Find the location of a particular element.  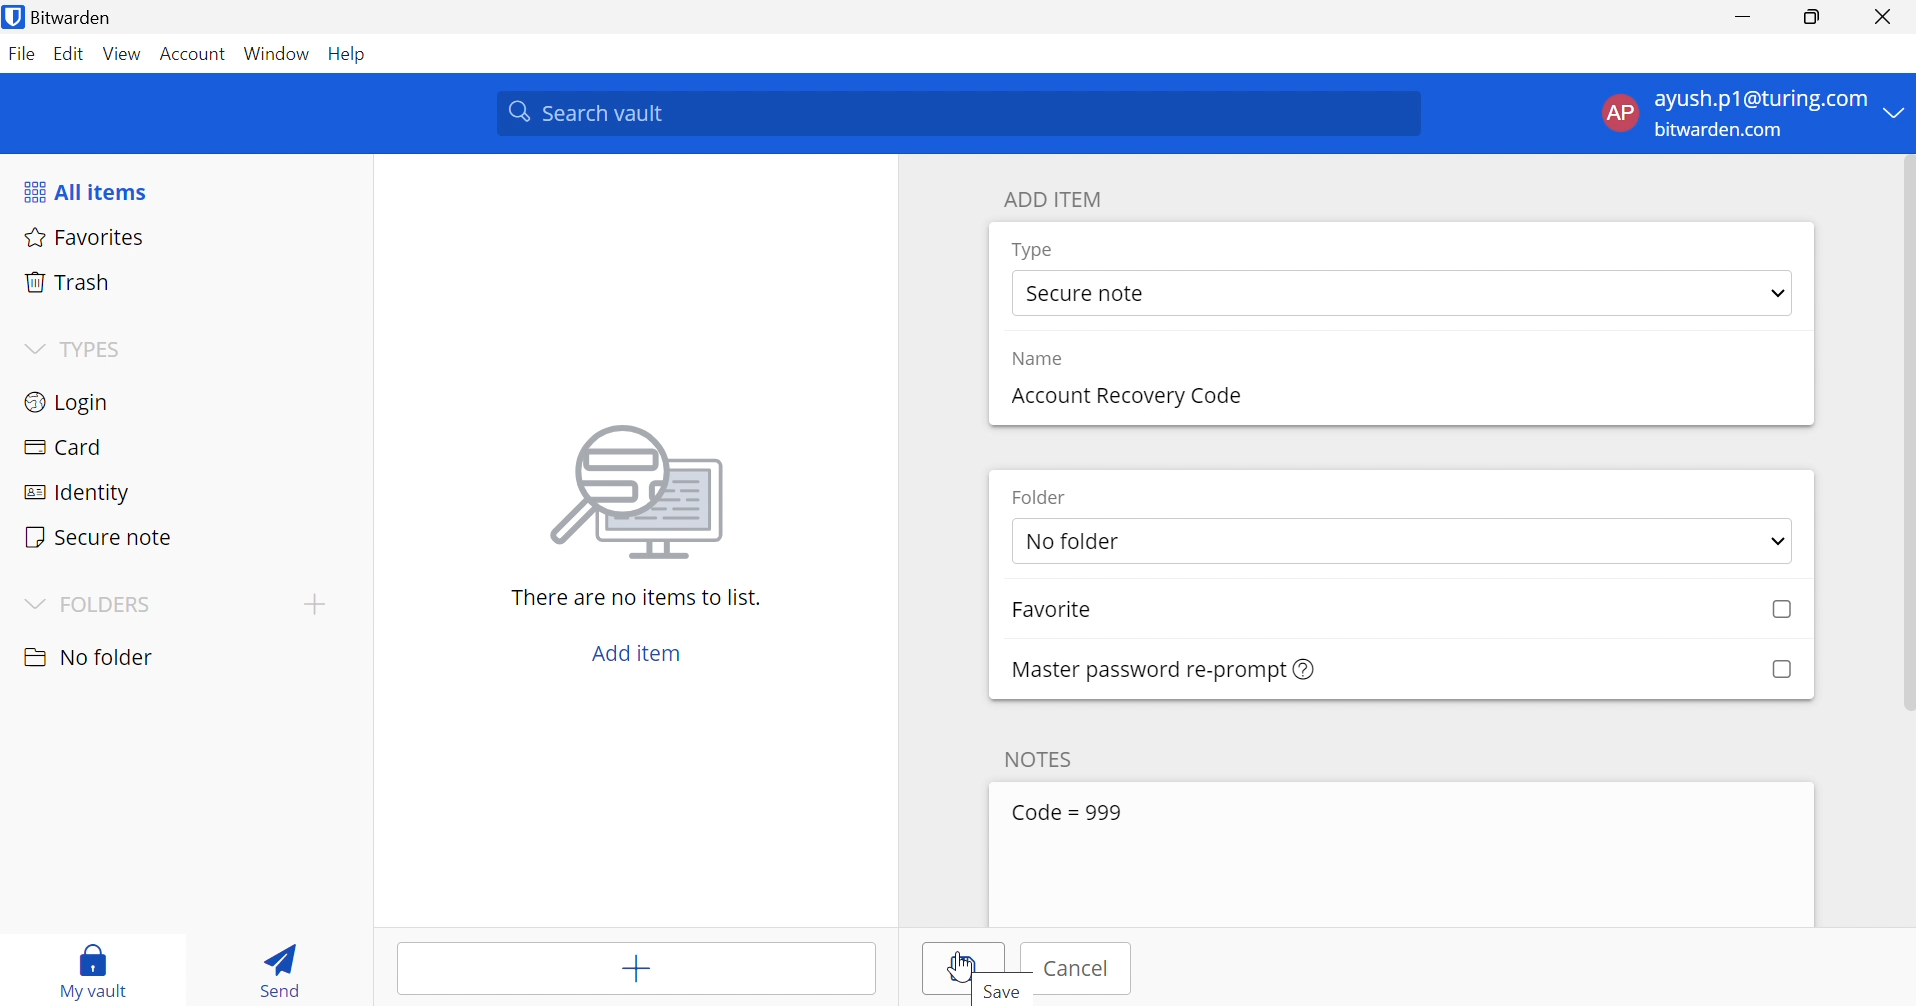

Help is located at coordinates (350, 54).